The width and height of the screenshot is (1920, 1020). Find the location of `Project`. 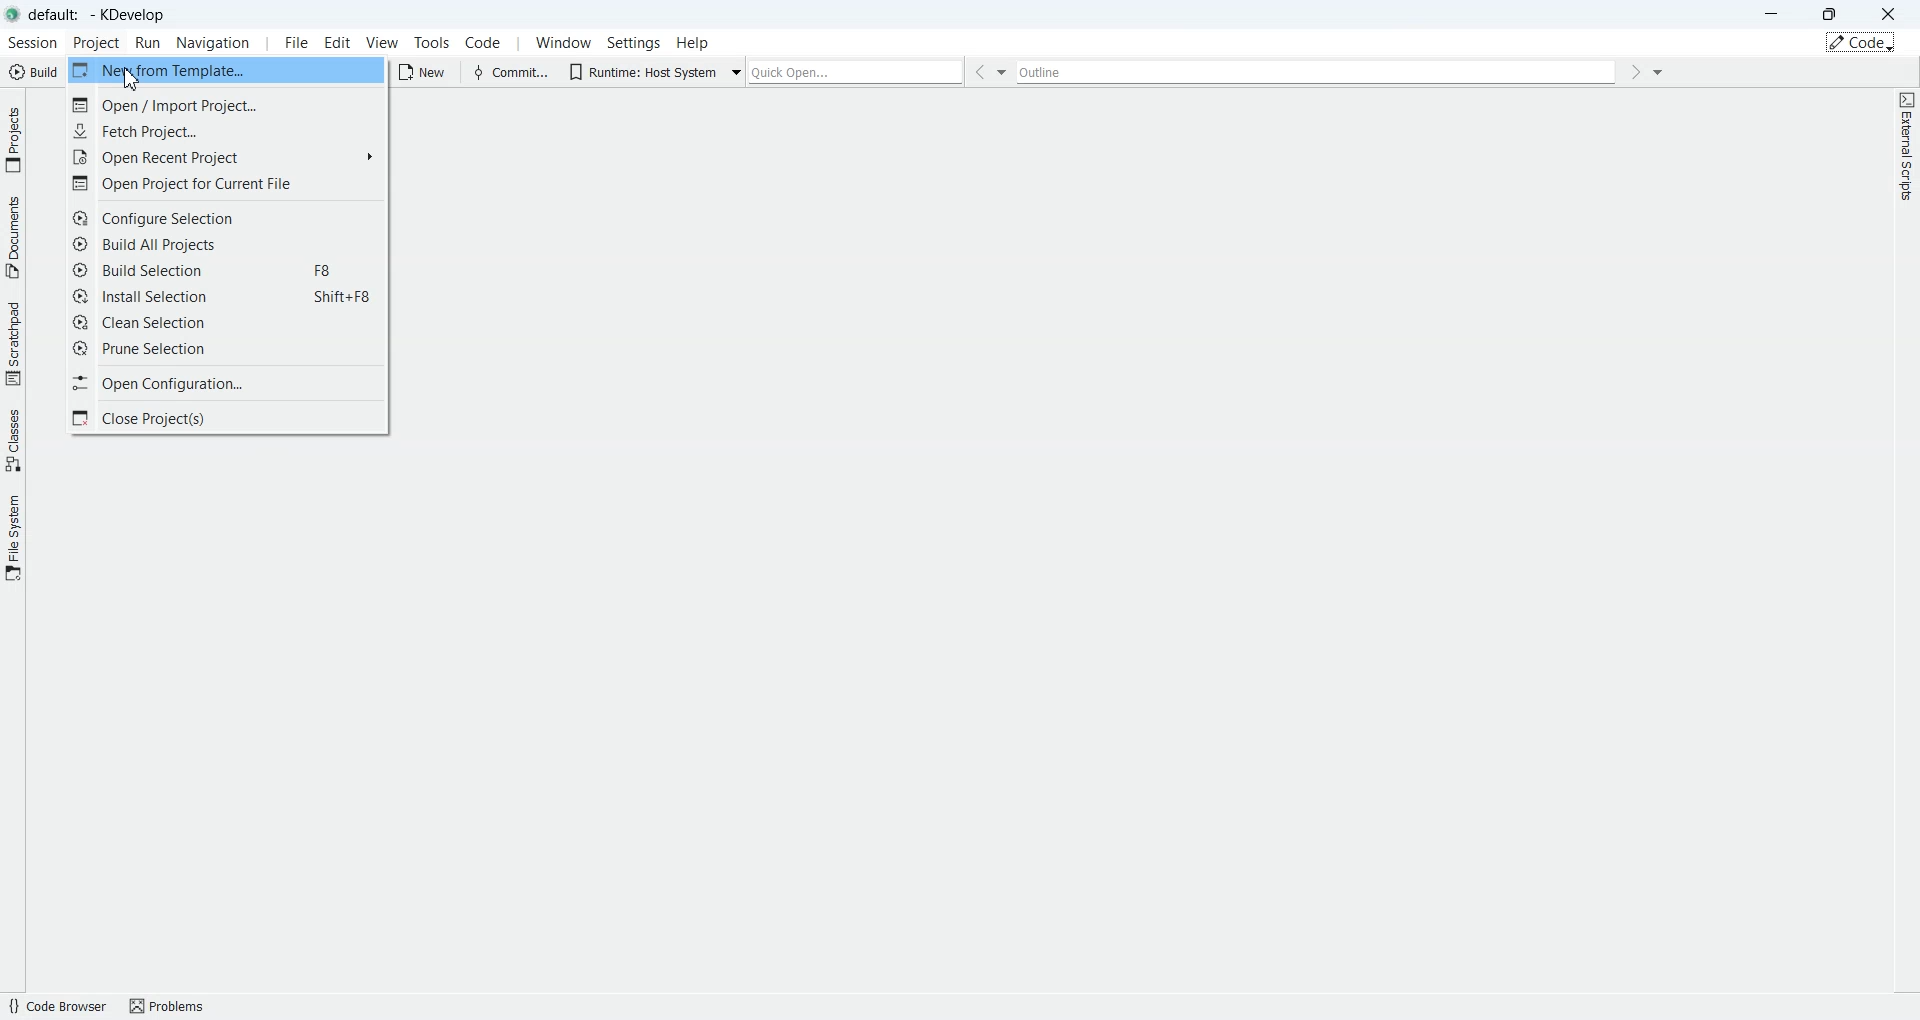

Project is located at coordinates (97, 43).